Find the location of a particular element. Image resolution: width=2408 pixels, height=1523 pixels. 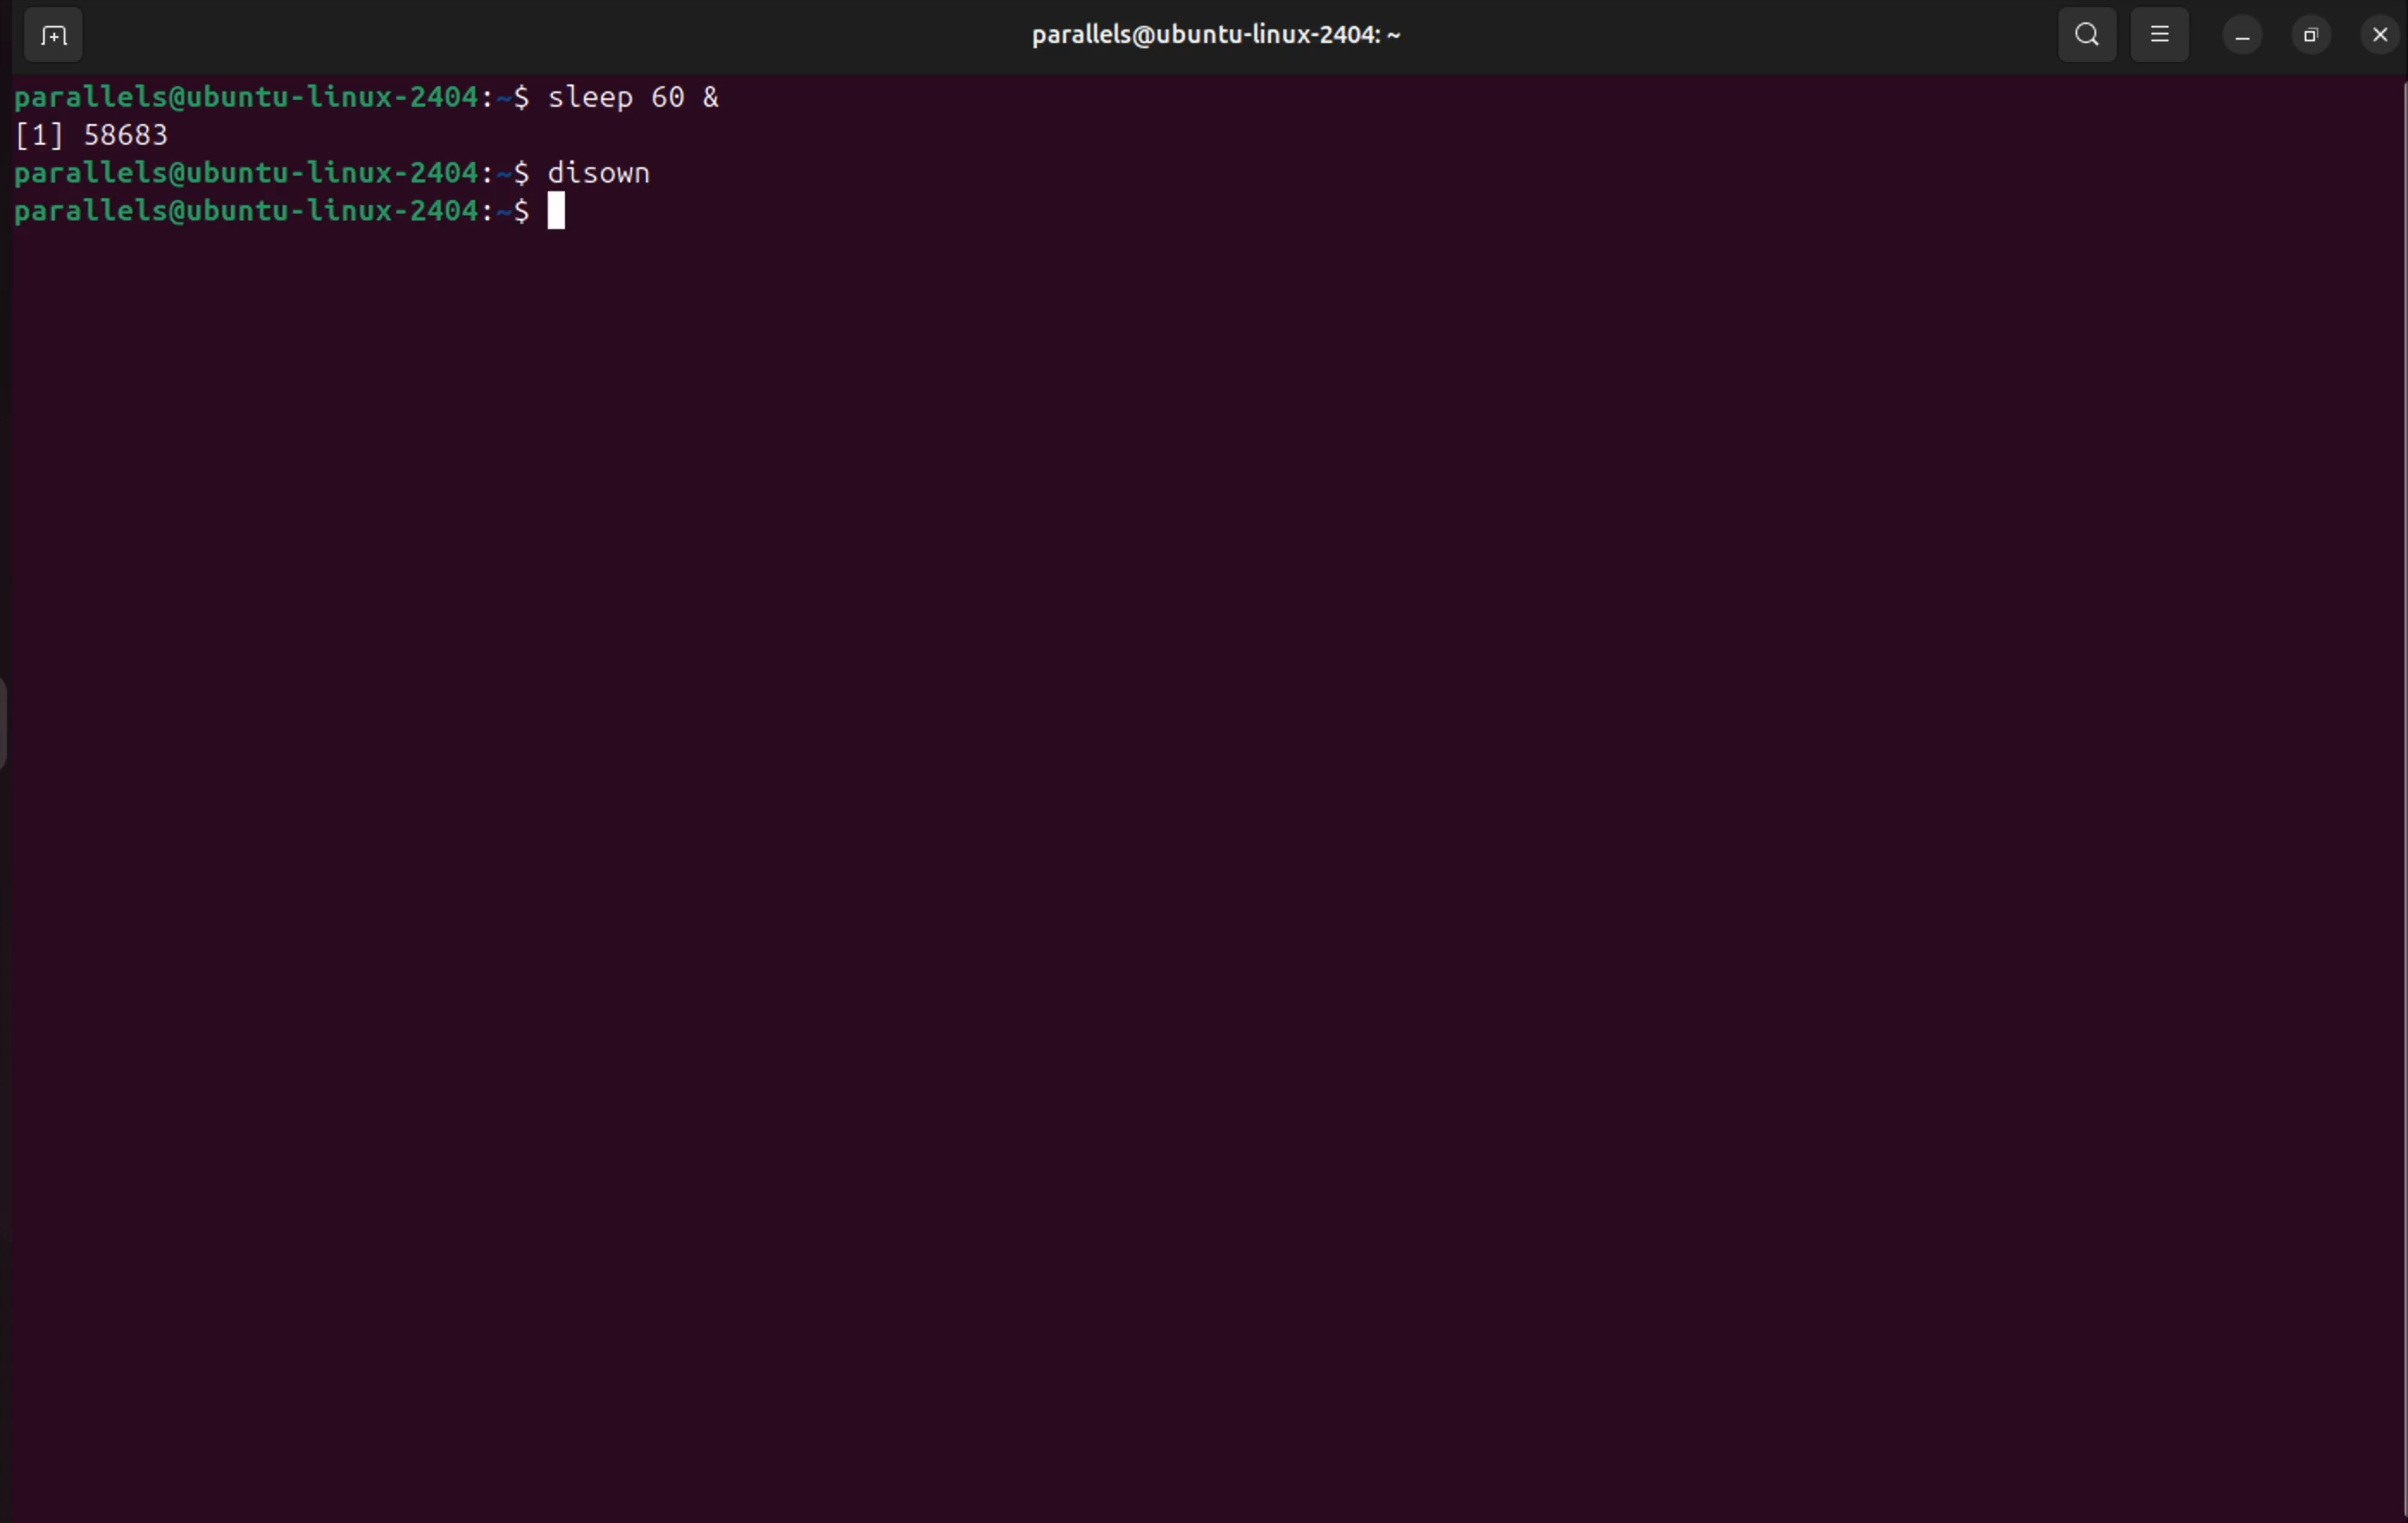

close is located at coordinates (2377, 32).